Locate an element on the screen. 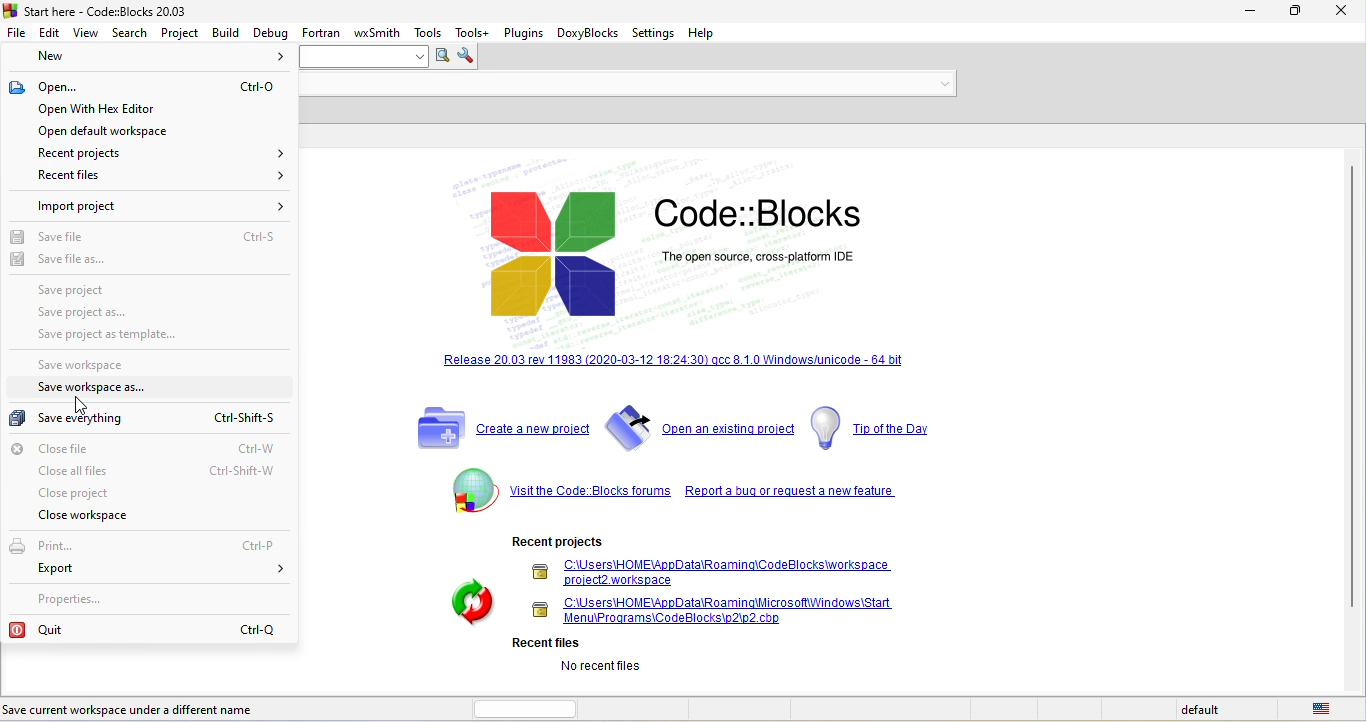  save file as is located at coordinates (65, 260).